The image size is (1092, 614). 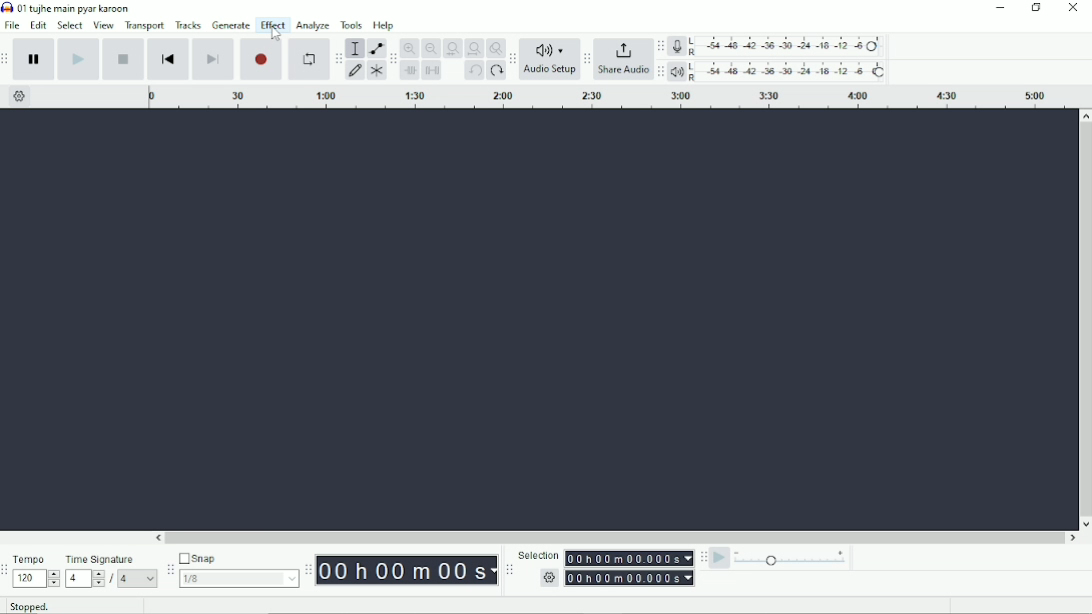 I want to click on Tempo, so click(x=44, y=1049).